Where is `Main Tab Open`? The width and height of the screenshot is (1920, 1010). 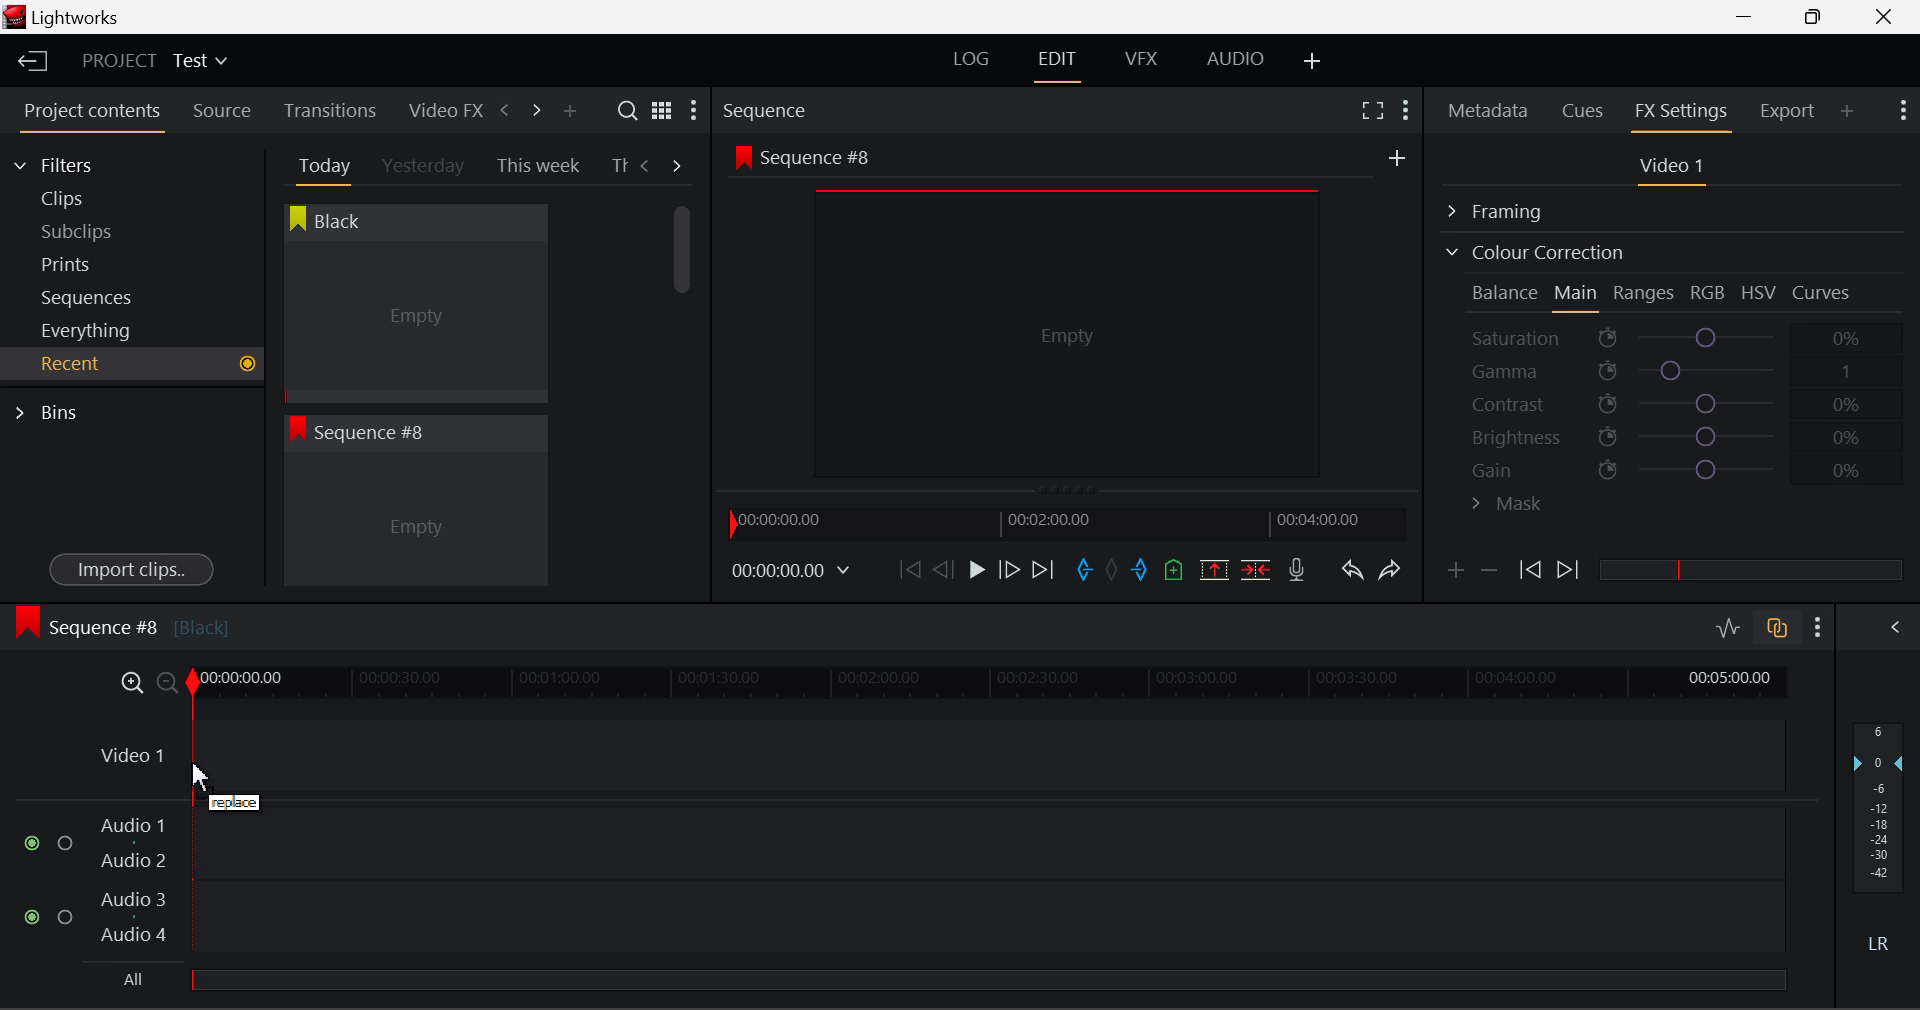
Main Tab Open is located at coordinates (1577, 295).